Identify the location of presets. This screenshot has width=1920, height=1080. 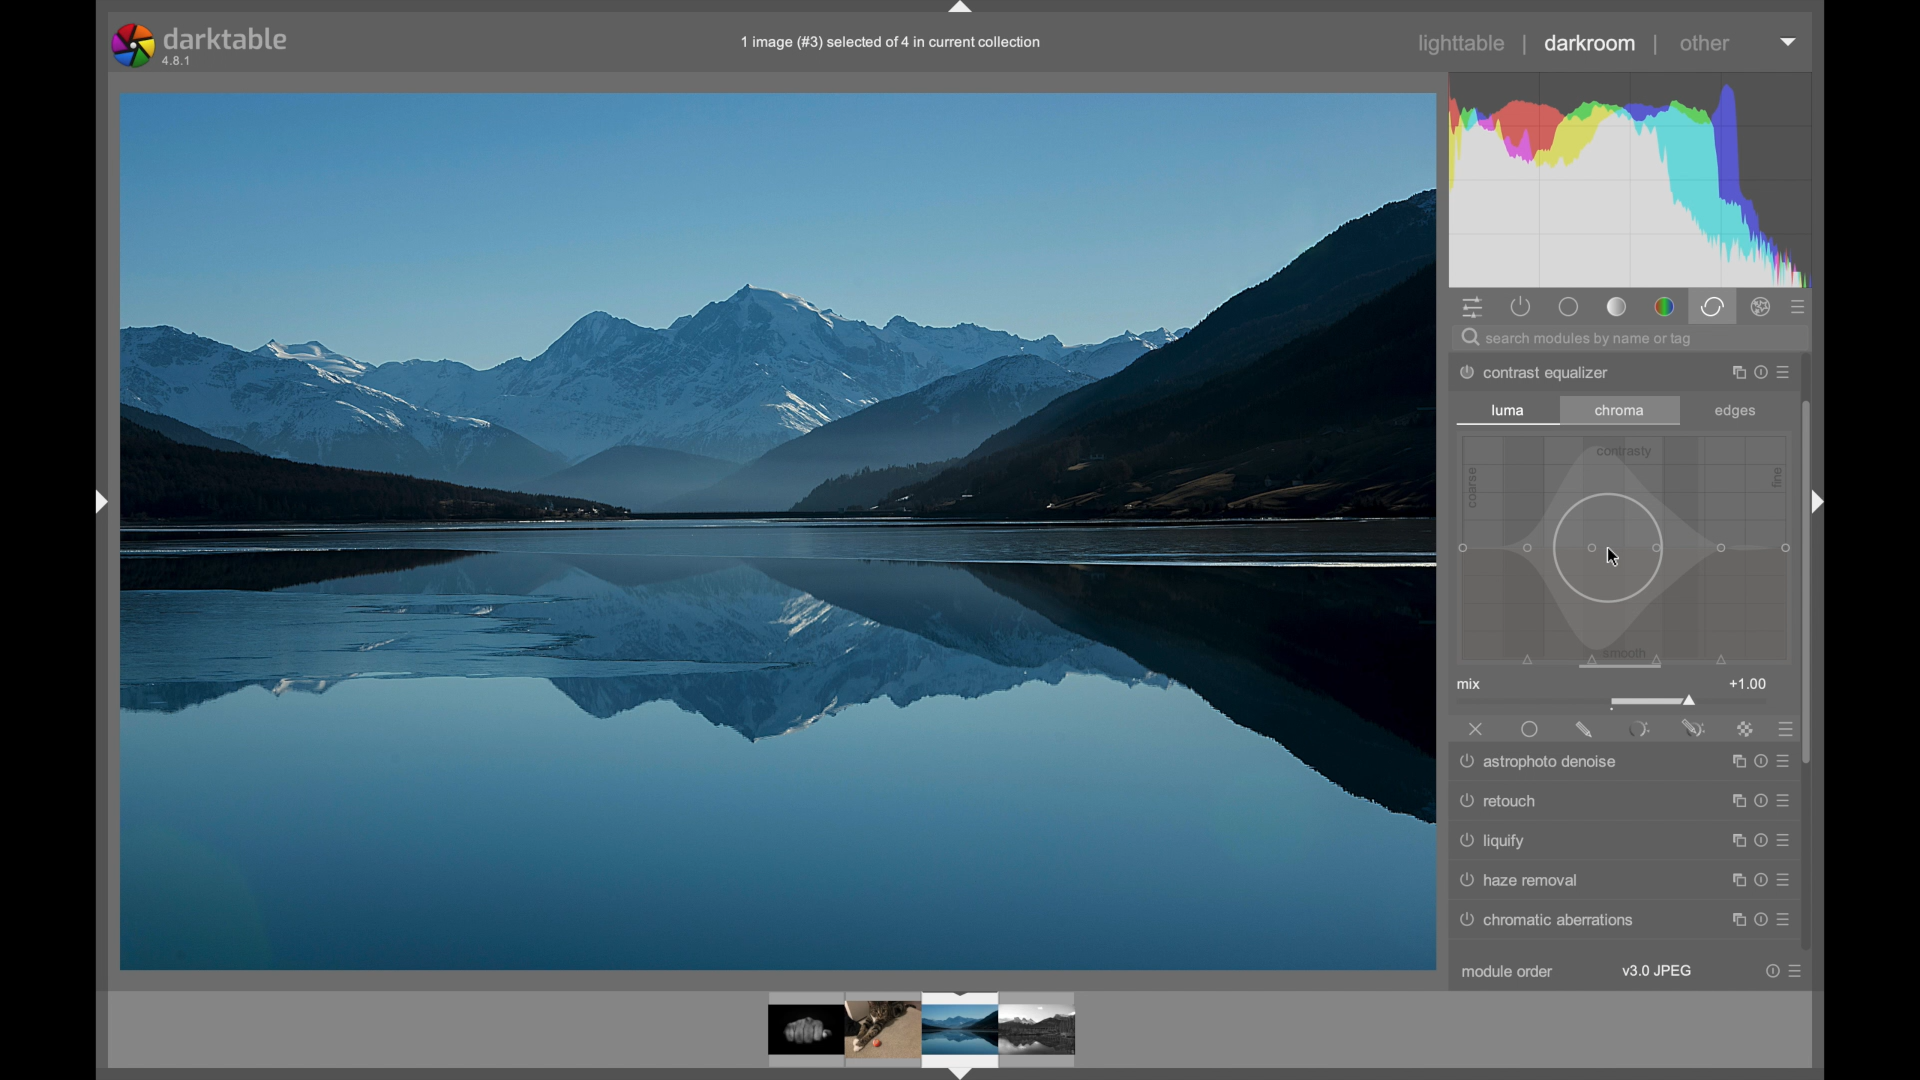
(1789, 729).